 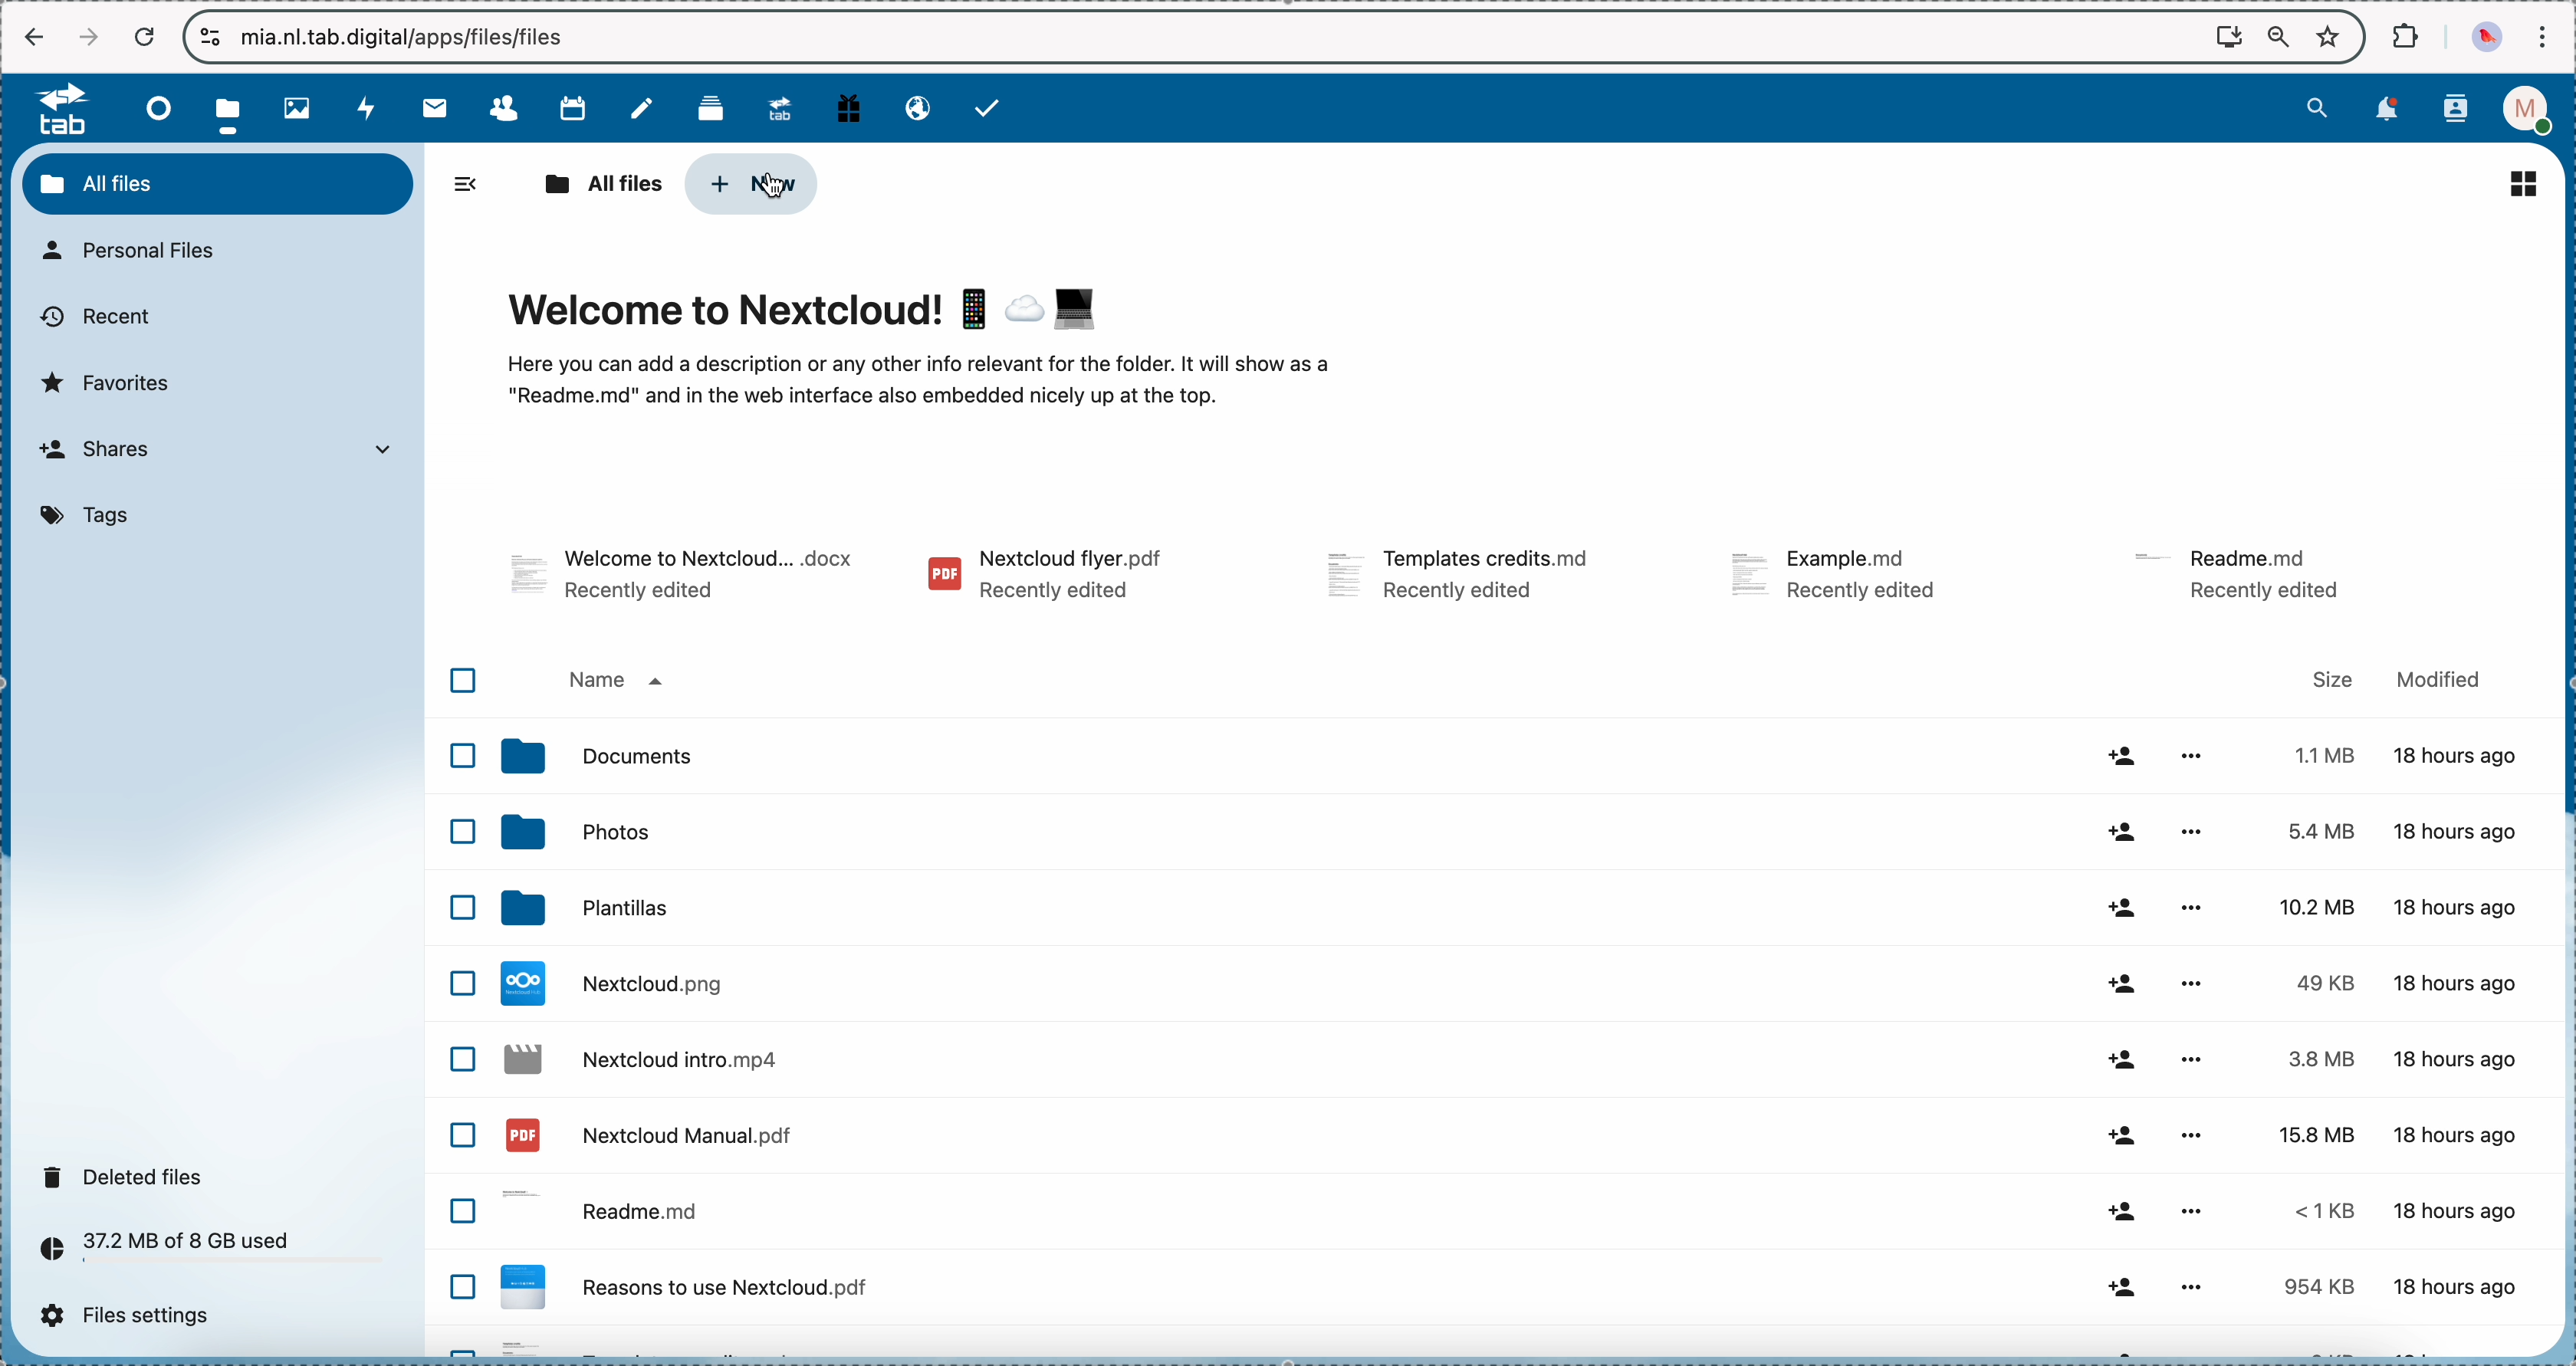 I want to click on hide side bar, so click(x=466, y=184).